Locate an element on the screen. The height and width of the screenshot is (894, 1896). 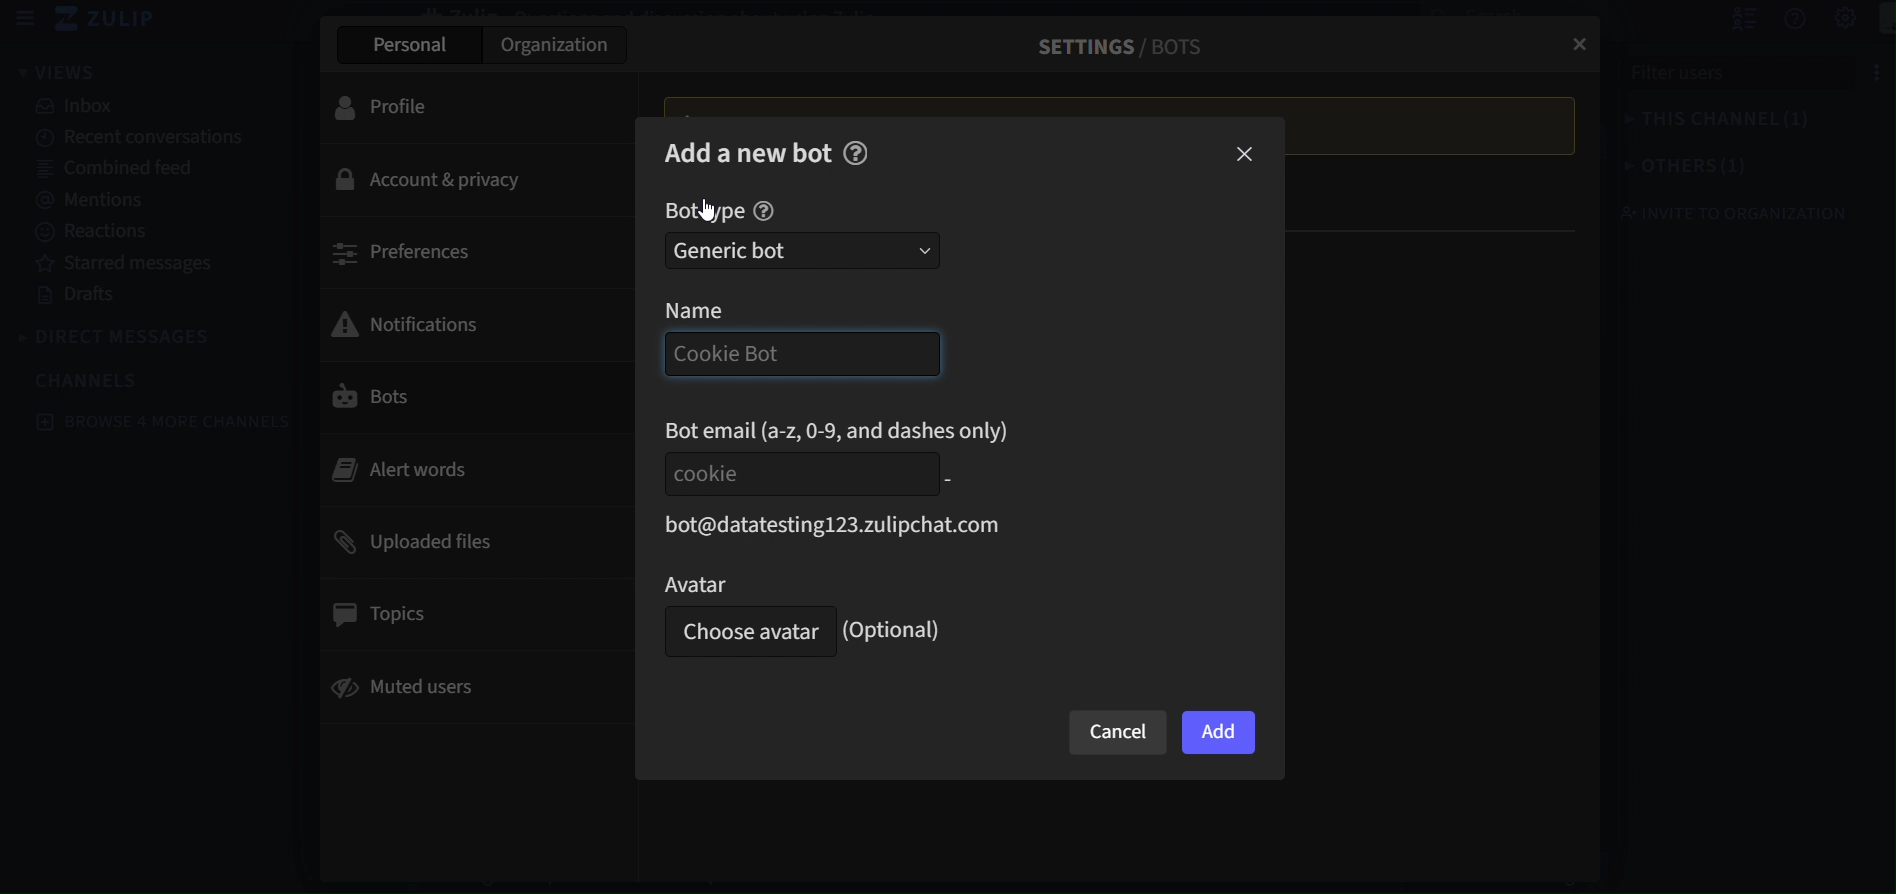
notifications is located at coordinates (457, 322).